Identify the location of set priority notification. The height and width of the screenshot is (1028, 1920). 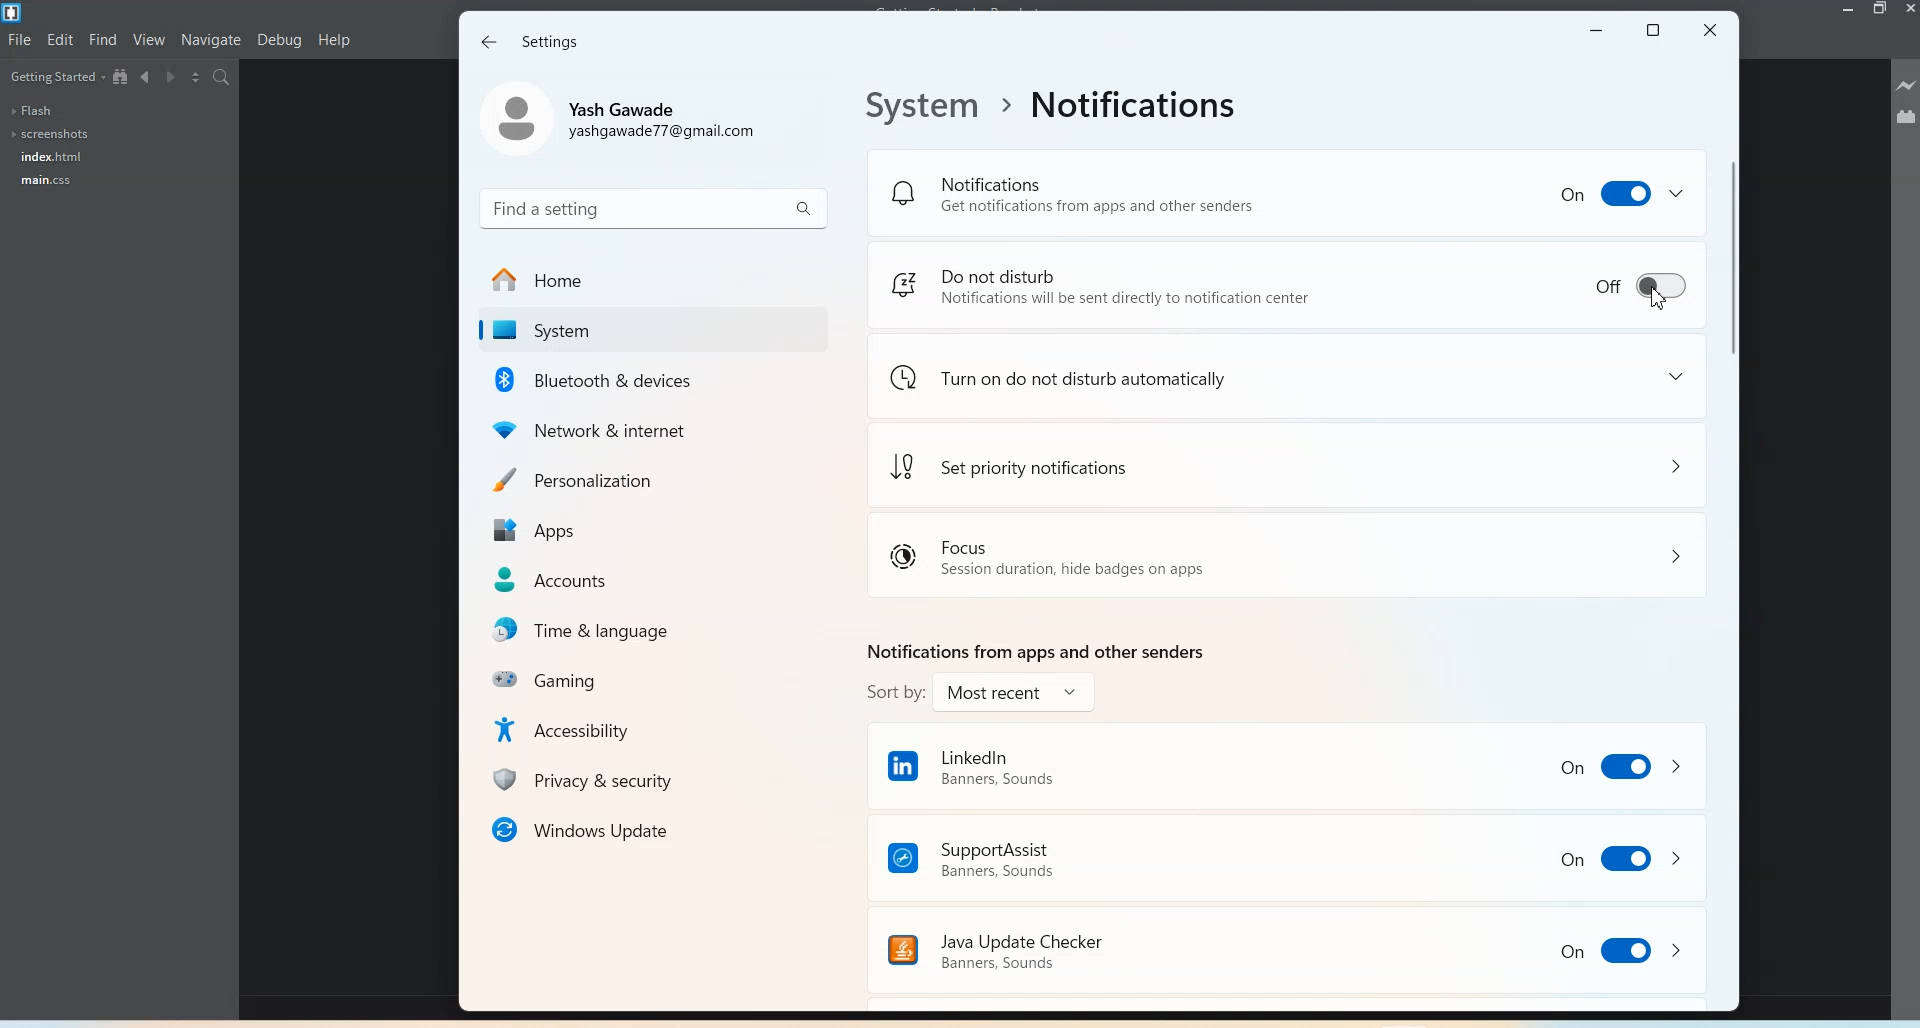
(1289, 465).